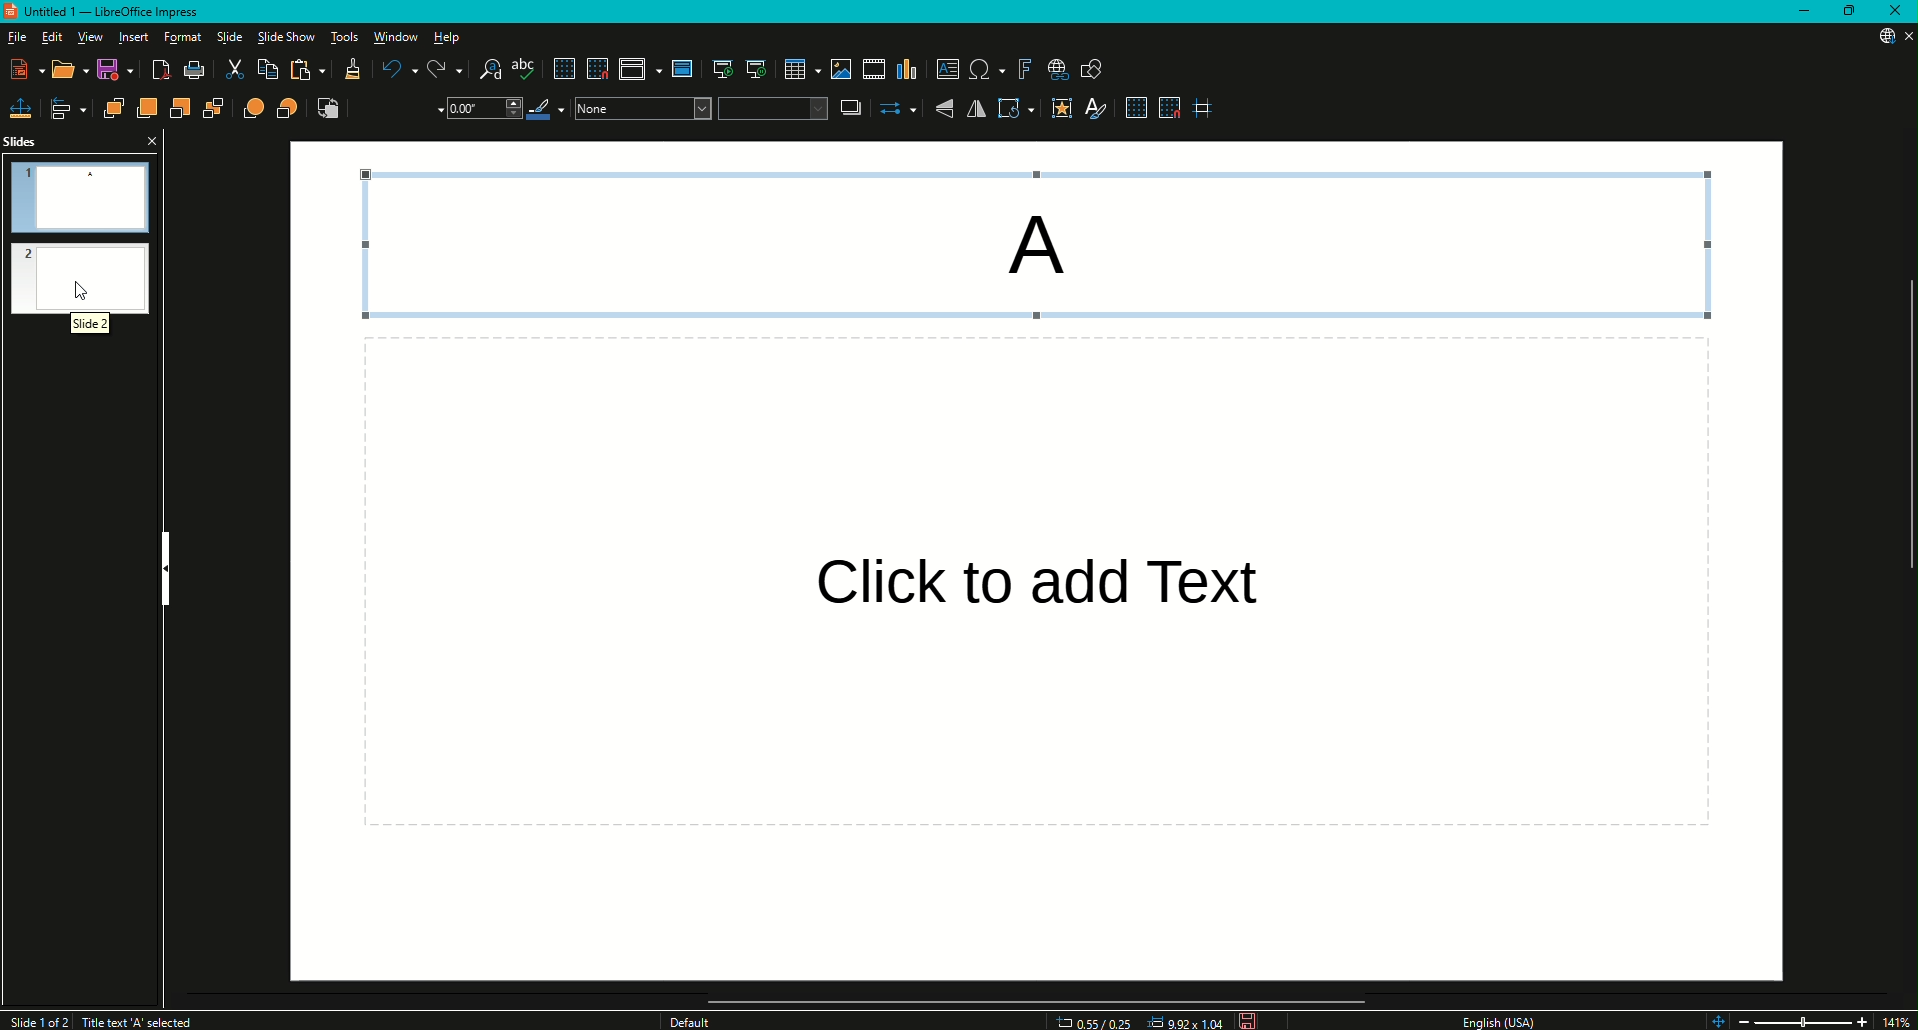 Image resolution: width=1918 pixels, height=1030 pixels. Describe the element at coordinates (110, 69) in the screenshot. I see `Save` at that location.